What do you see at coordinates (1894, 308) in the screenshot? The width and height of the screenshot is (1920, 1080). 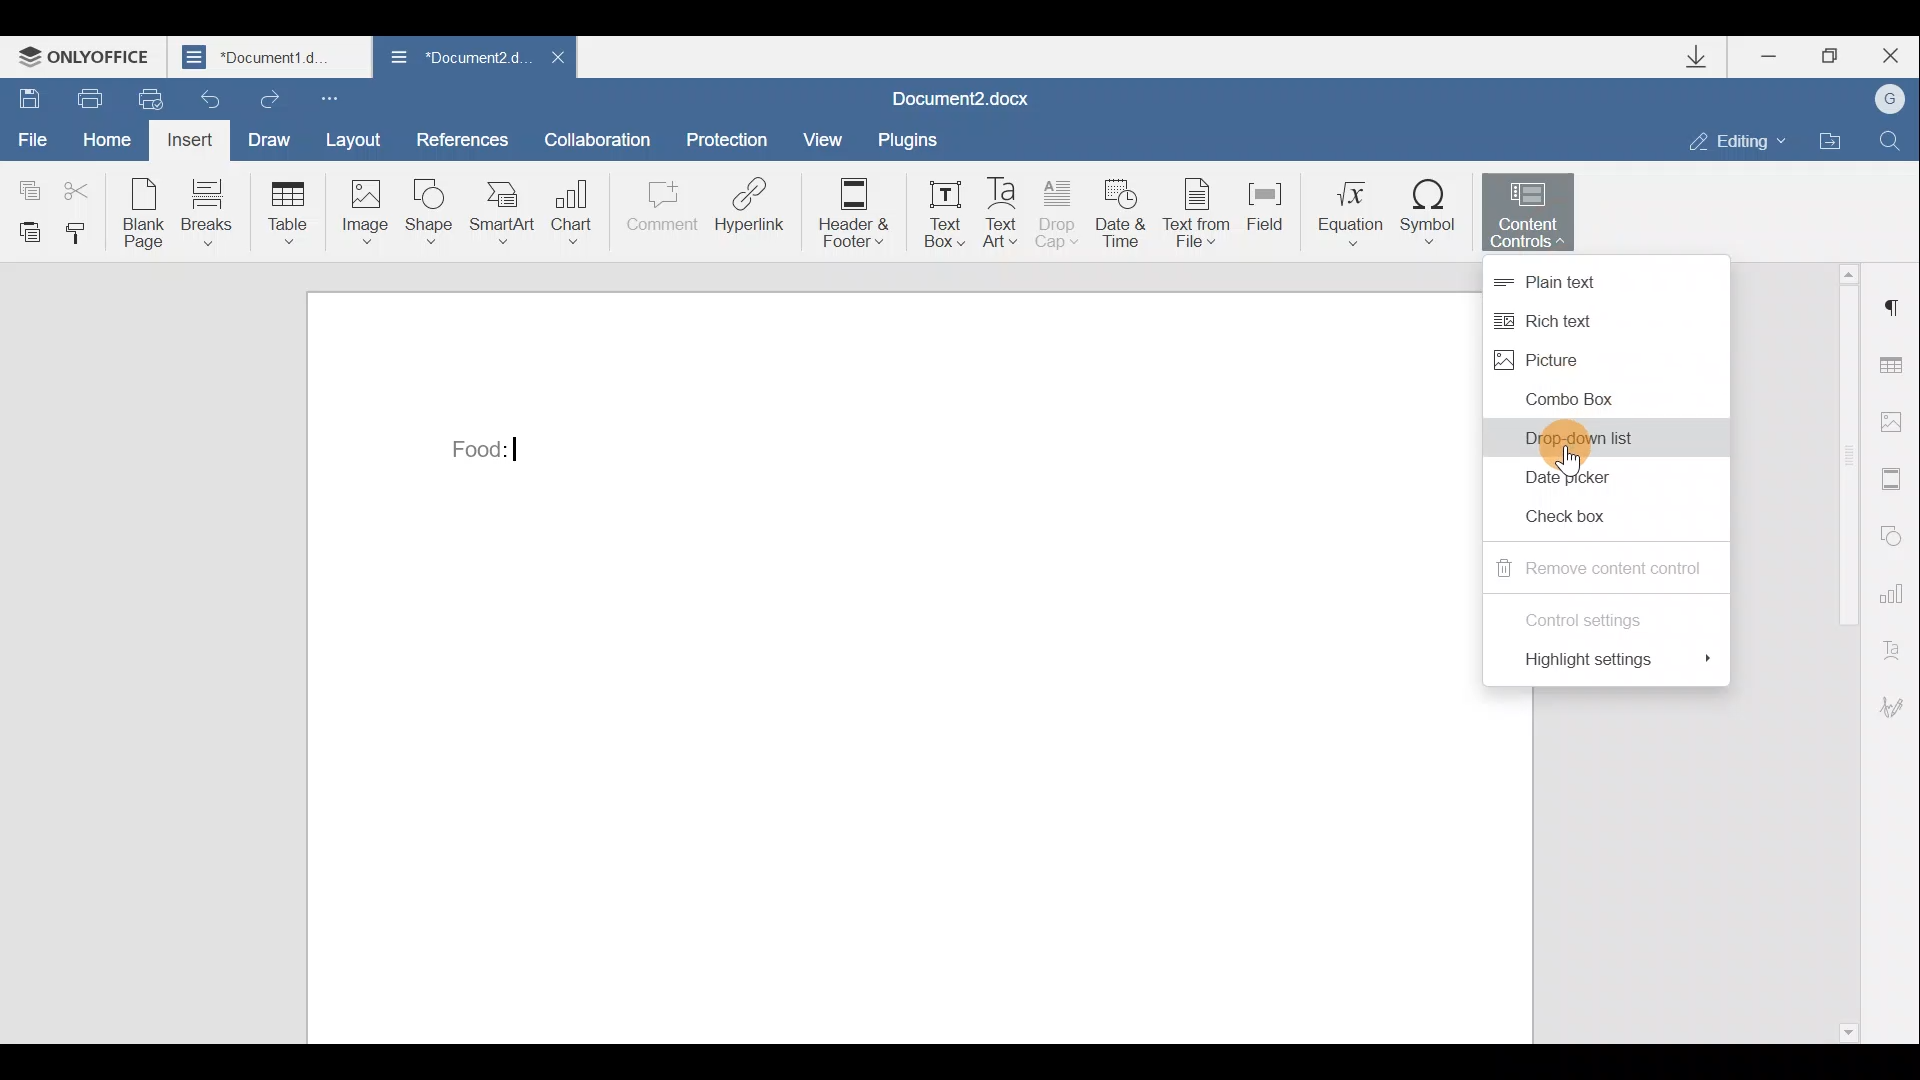 I see `Paragraph settings` at bounding box center [1894, 308].